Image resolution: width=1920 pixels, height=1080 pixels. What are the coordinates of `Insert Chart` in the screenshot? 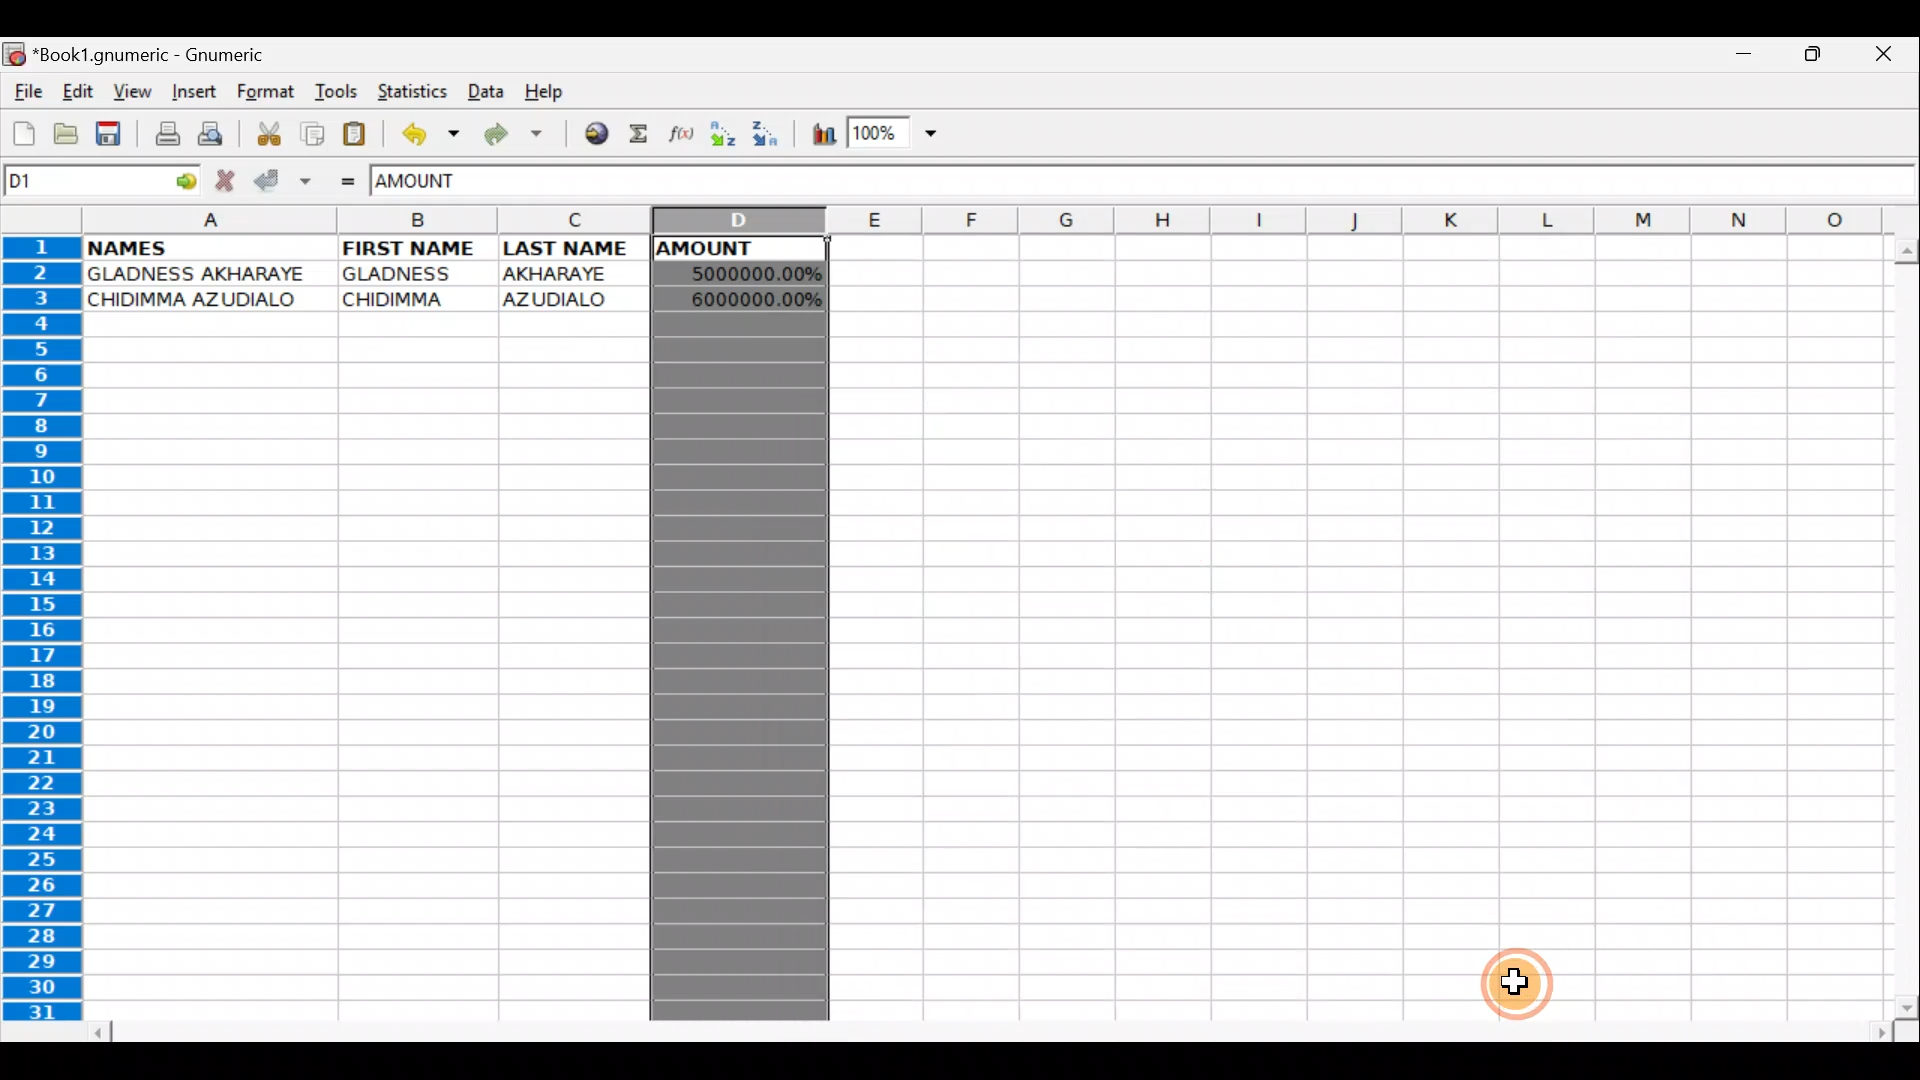 It's located at (816, 134).